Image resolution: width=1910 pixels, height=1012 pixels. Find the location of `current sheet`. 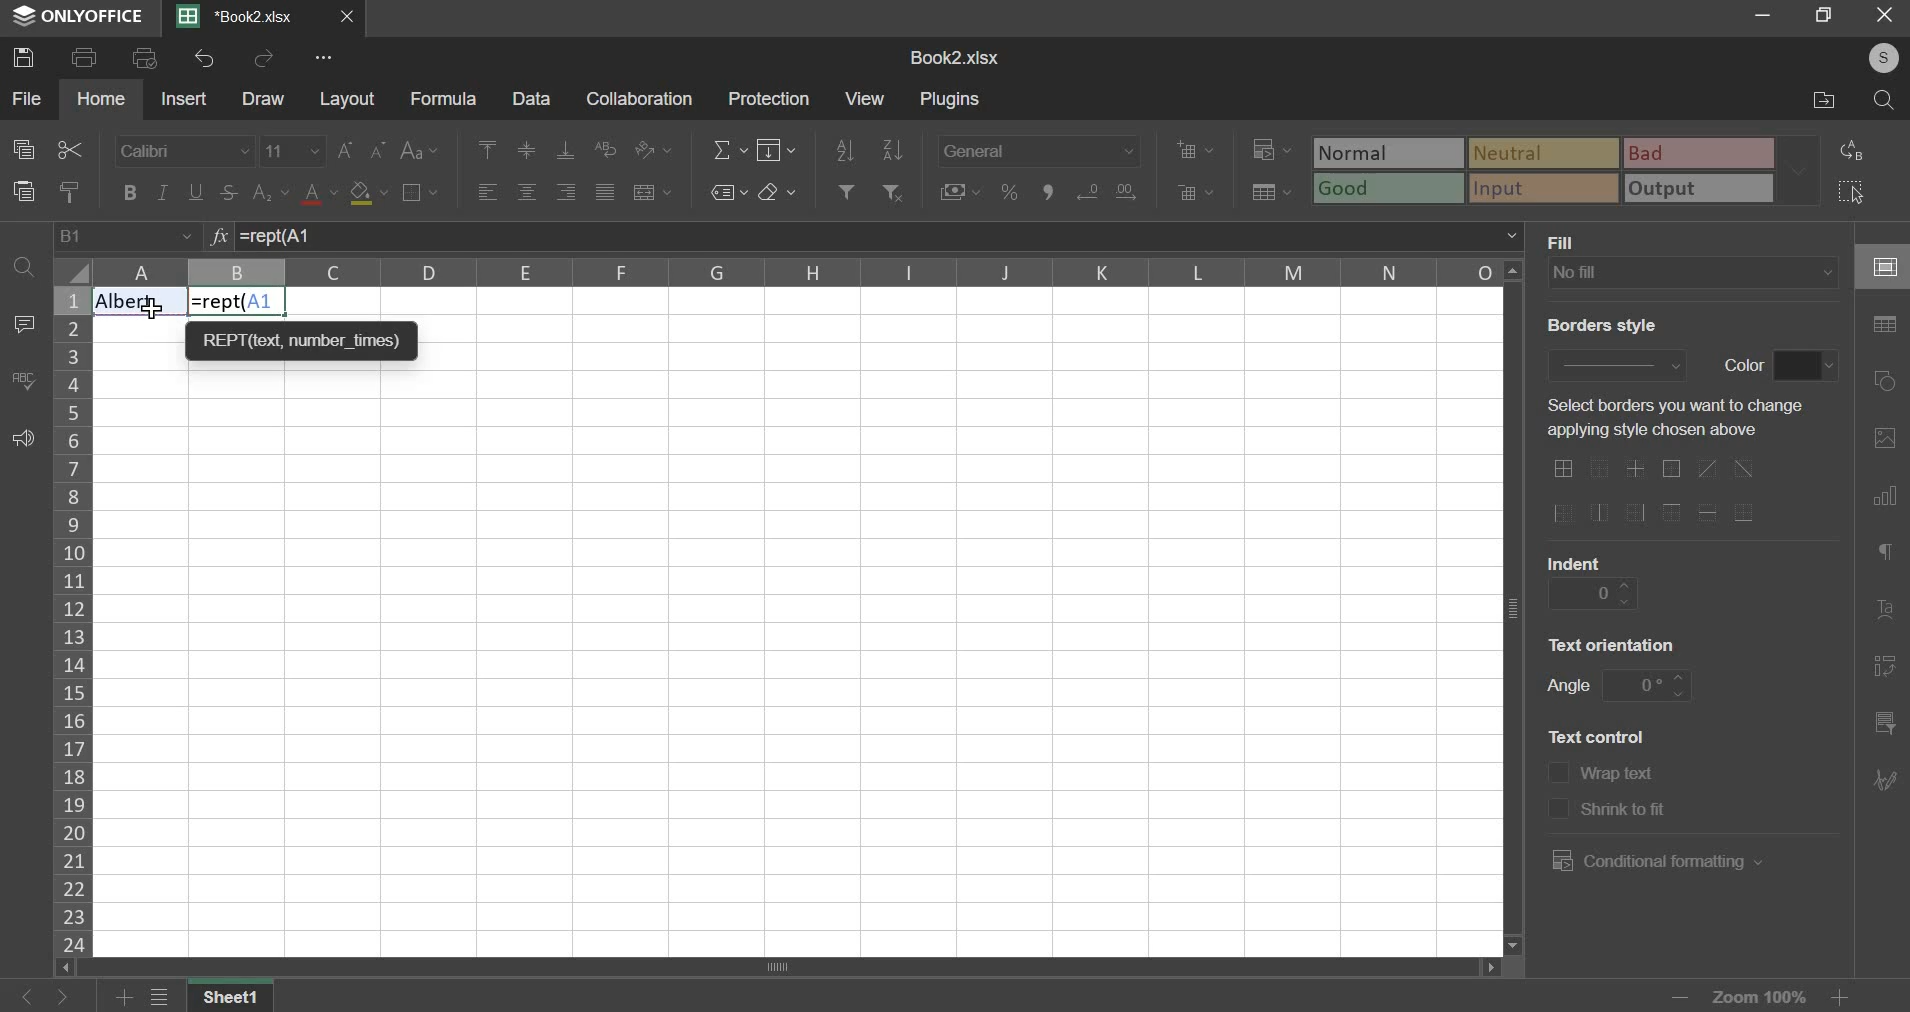

current sheet is located at coordinates (244, 18).